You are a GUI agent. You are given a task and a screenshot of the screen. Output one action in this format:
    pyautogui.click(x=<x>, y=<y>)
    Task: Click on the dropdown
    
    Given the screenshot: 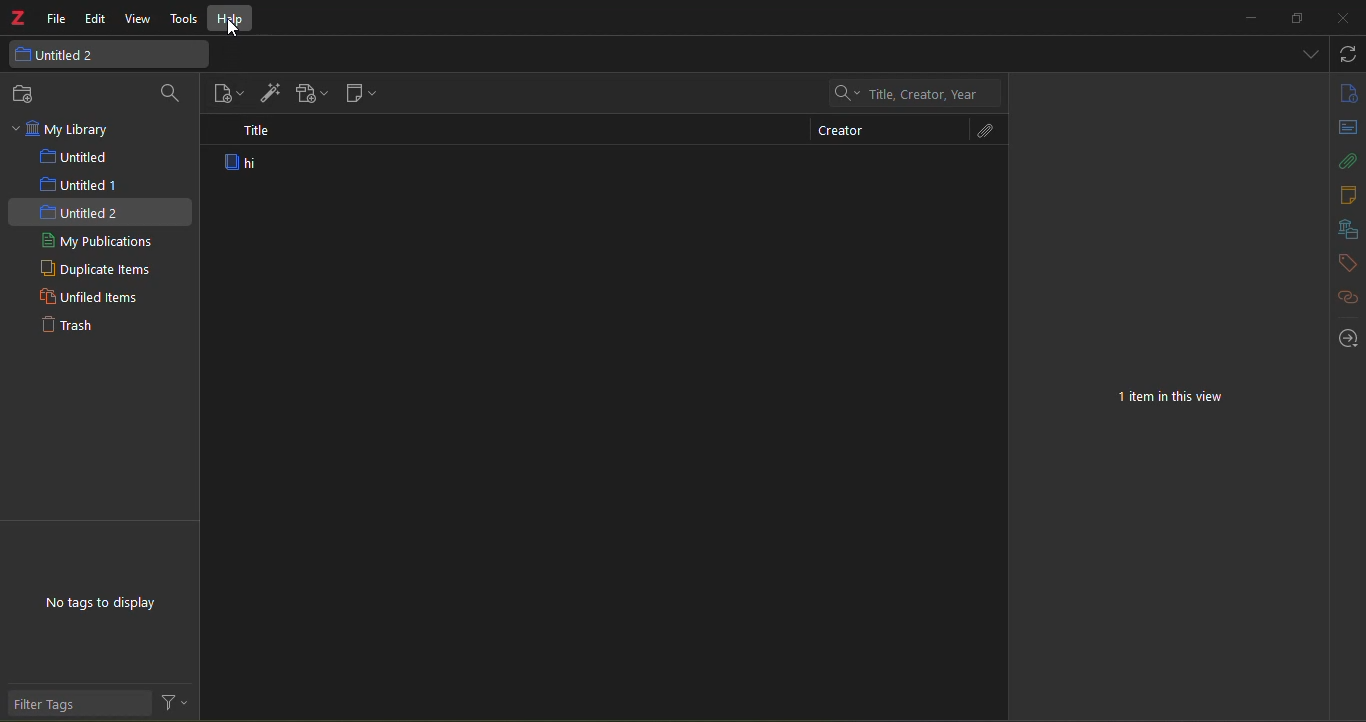 What is the action you would take?
    pyautogui.click(x=1312, y=53)
    